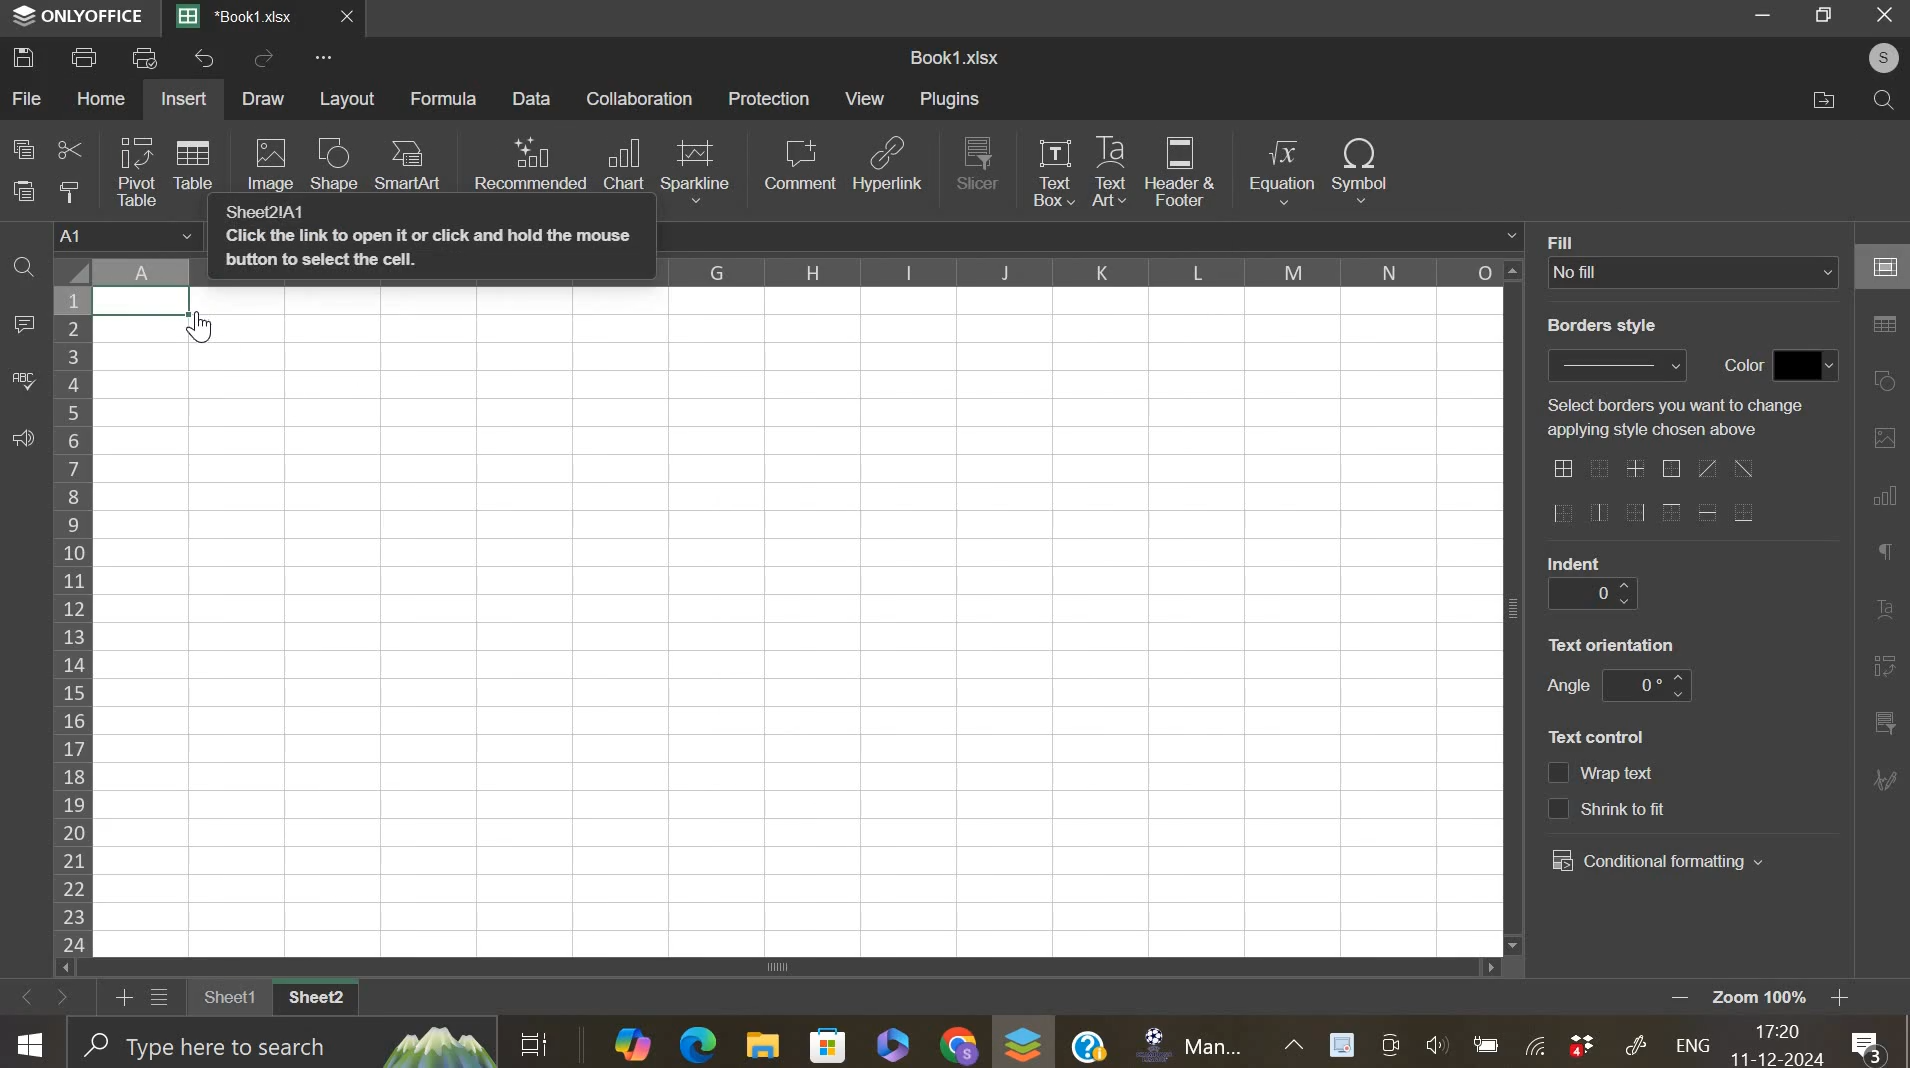 This screenshot has width=1910, height=1068. I want to click on symbol, so click(1360, 168).